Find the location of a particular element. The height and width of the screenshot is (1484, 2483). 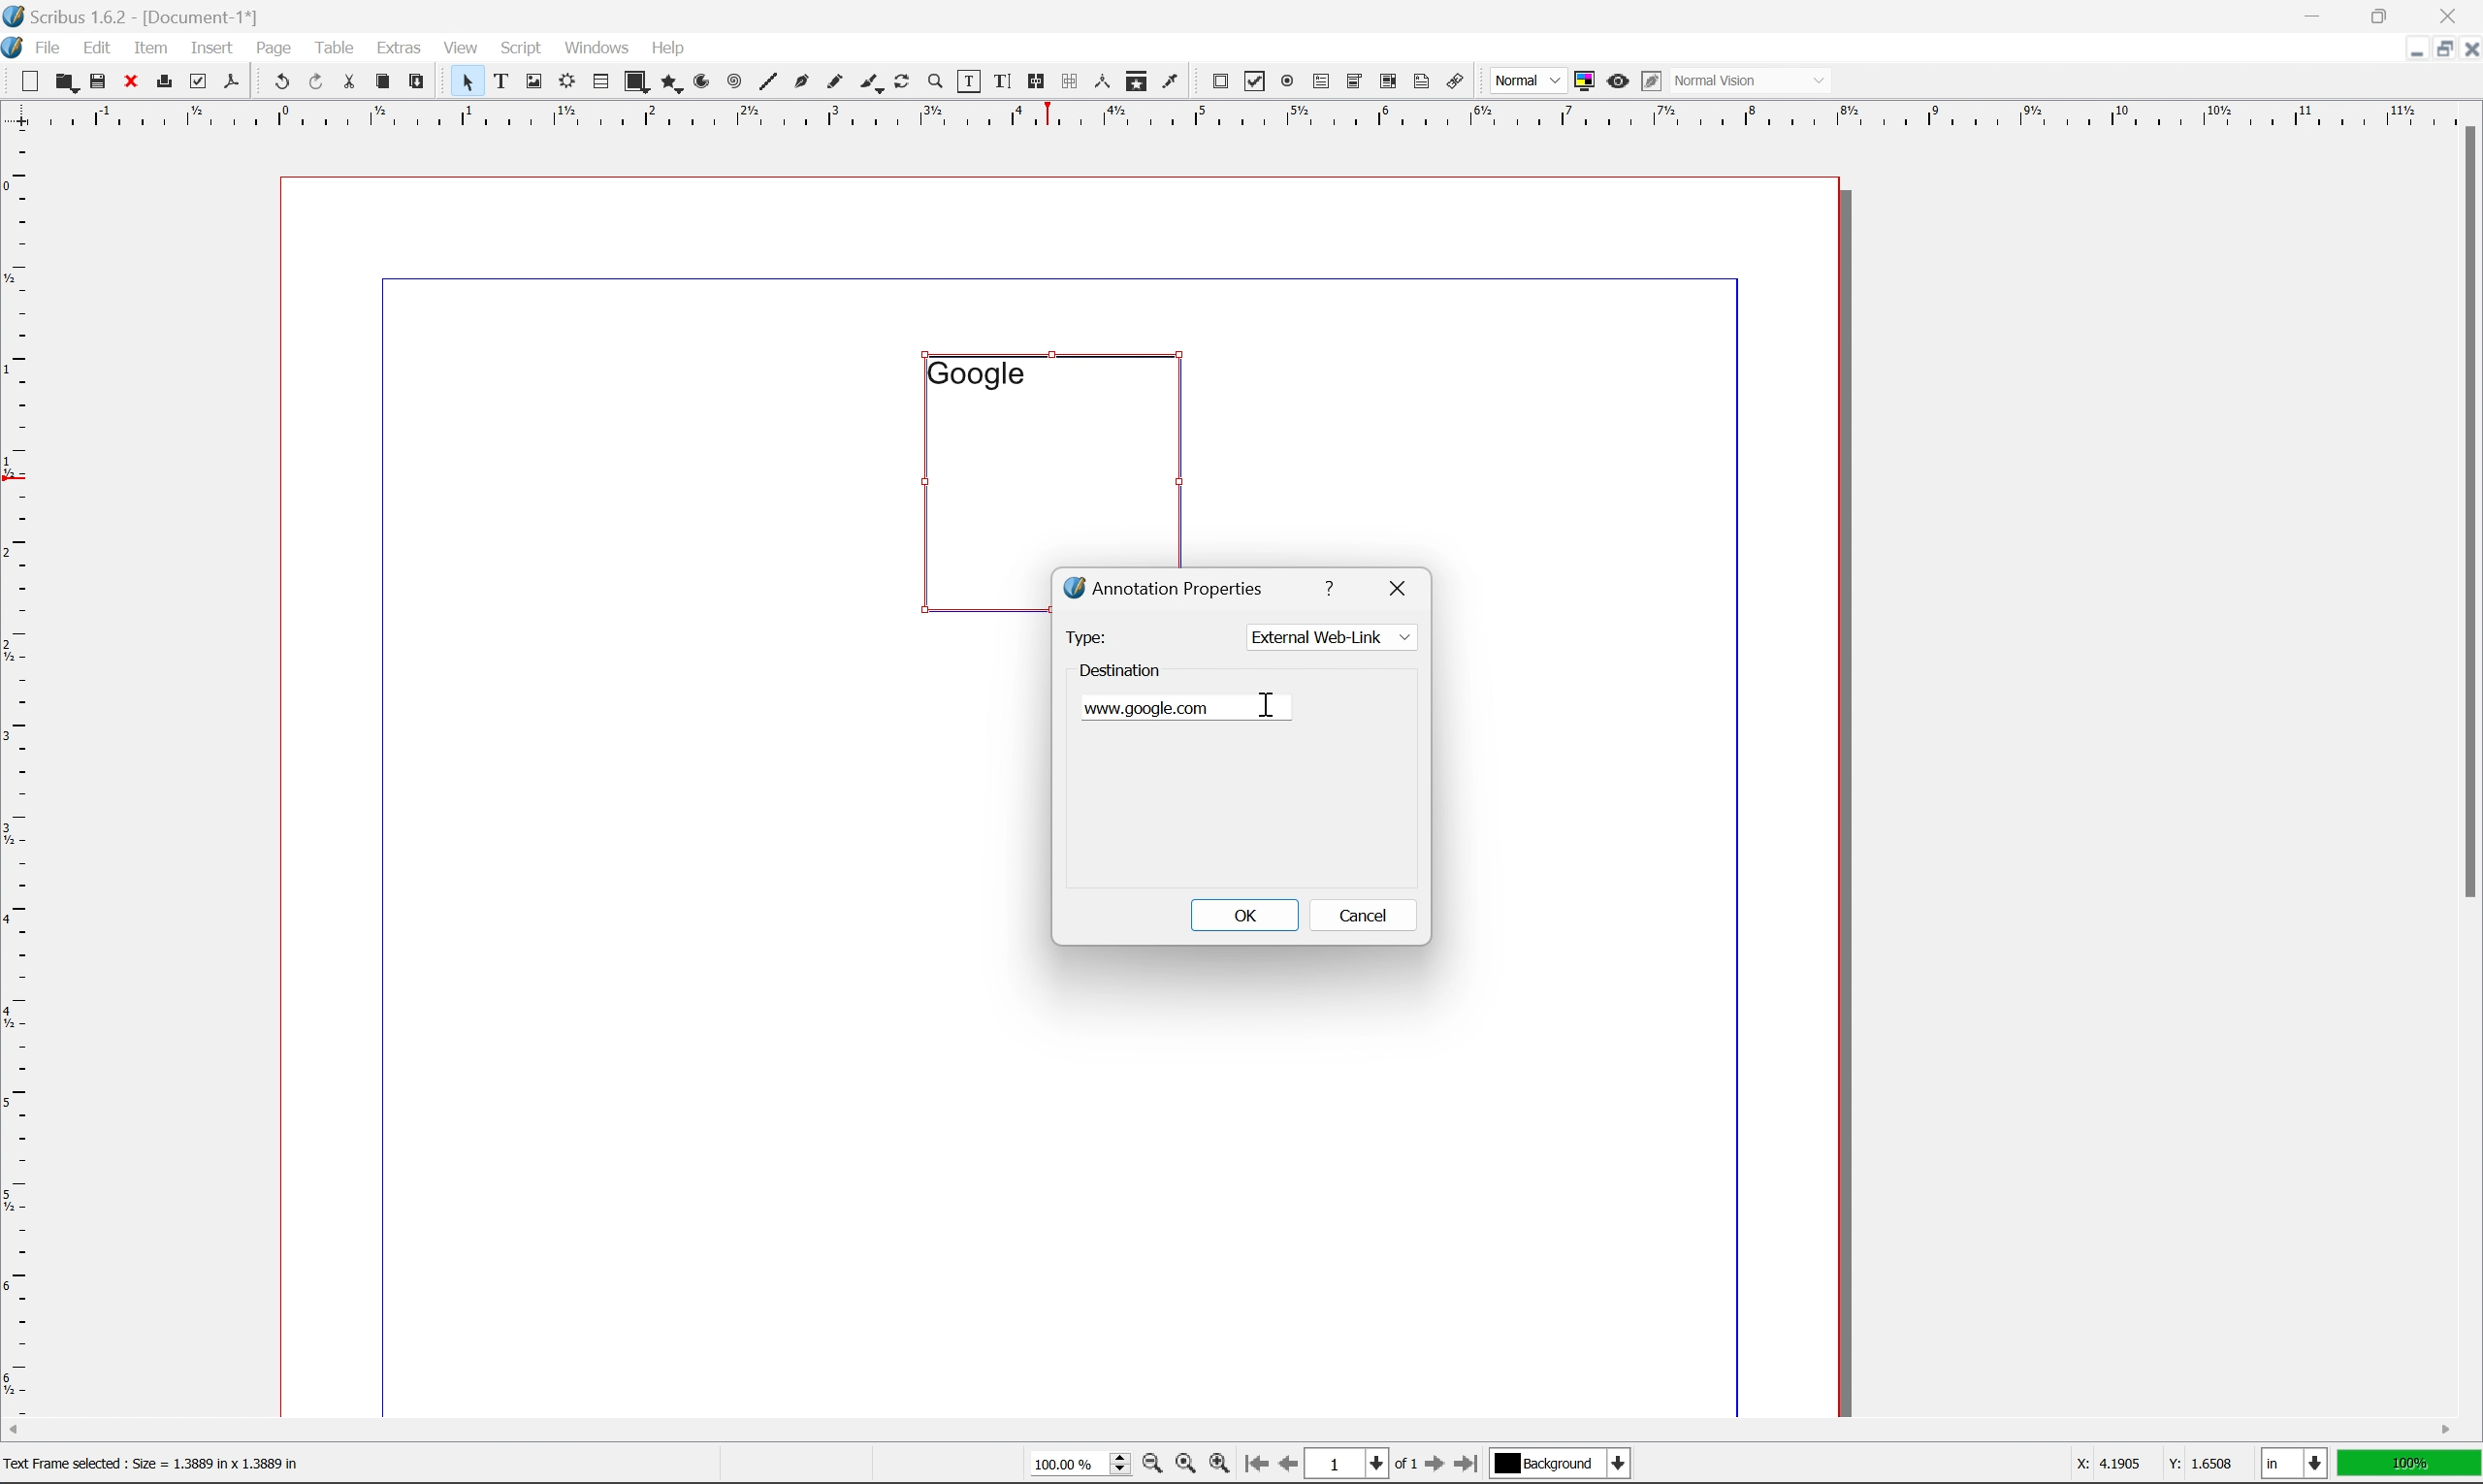

zoom in is located at coordinates (1218, 1465).